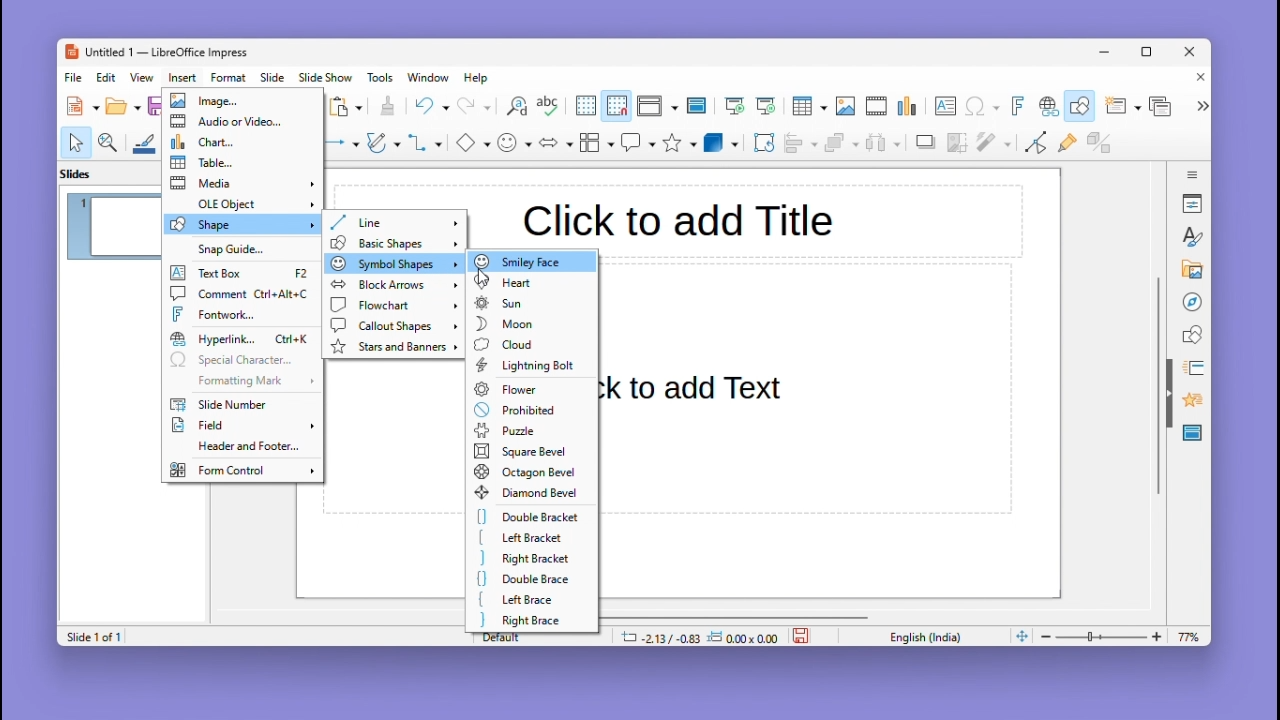 The image size is (1280, 720). What do you see at coordinates (243, 122) in the screenshot?
I see `Audio or video` at bounding box center [243, 122].